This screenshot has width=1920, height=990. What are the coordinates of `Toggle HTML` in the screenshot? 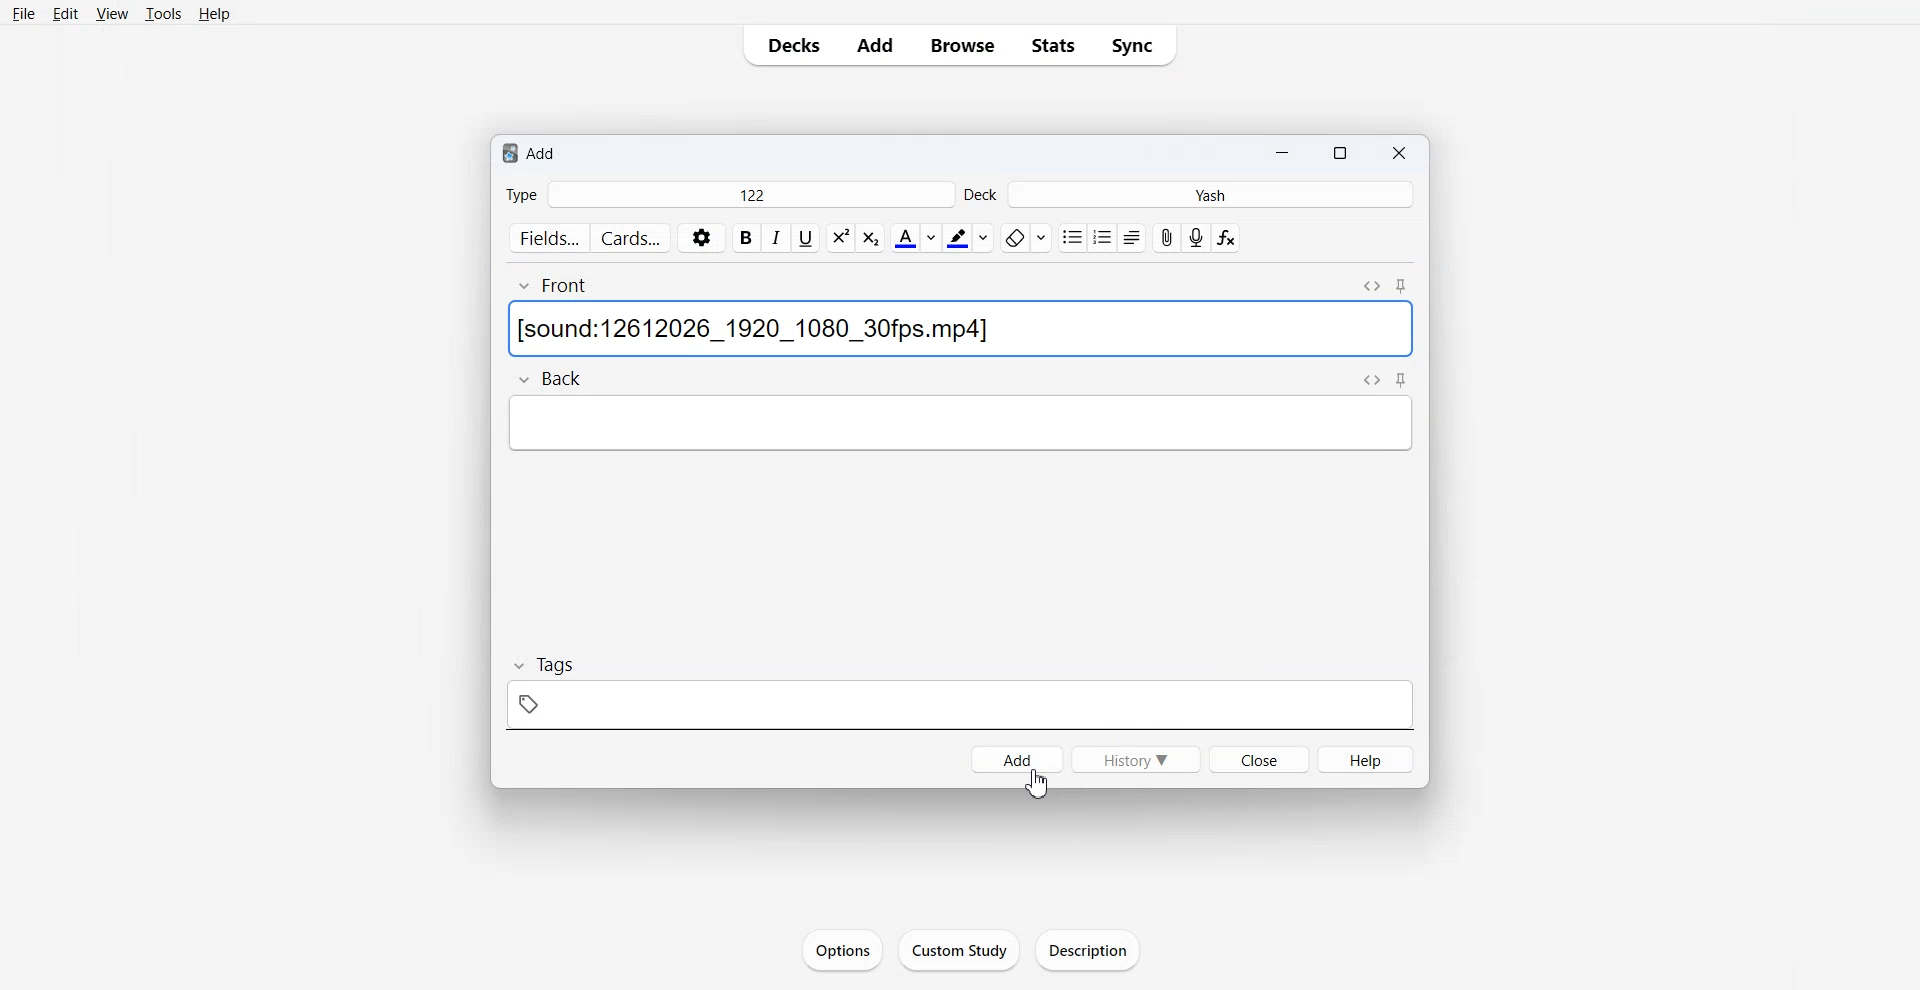 It's located at (1371, 380).